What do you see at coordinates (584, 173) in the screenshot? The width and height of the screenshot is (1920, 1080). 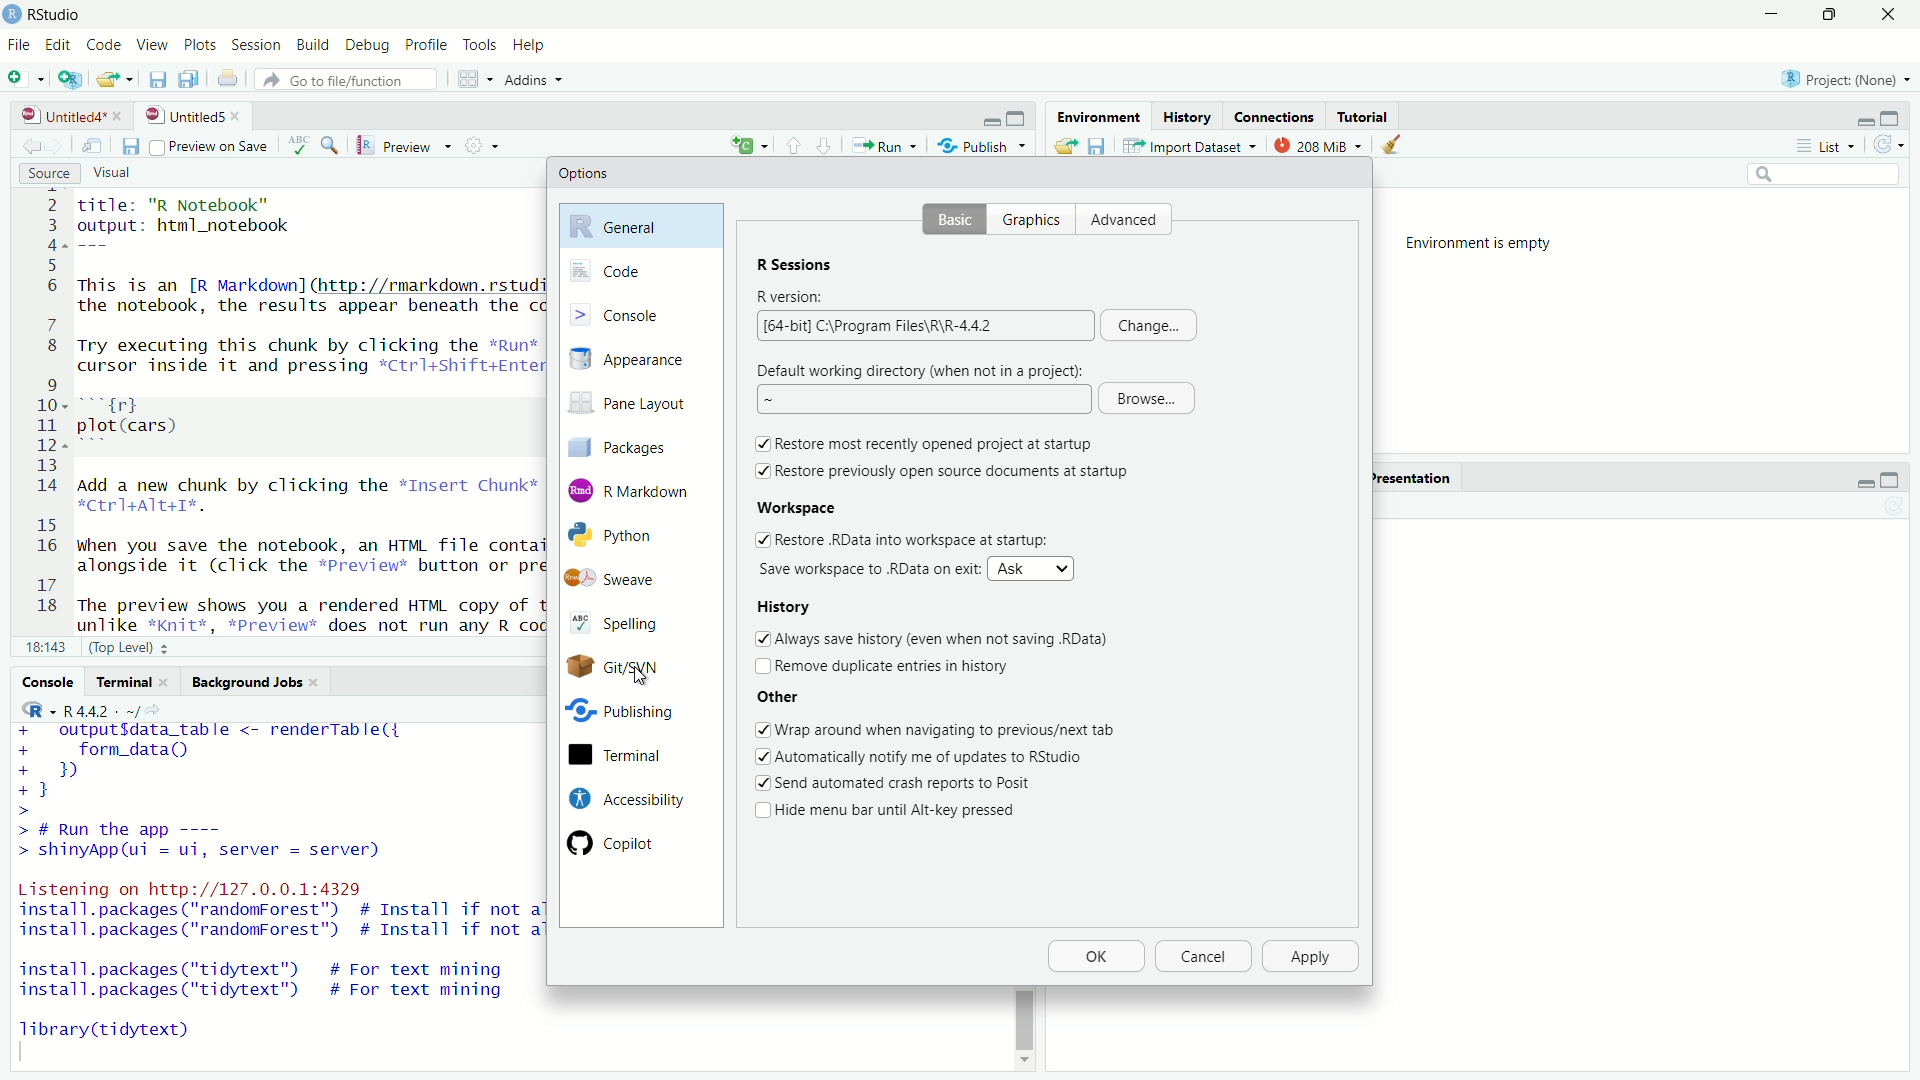 I see `Options` at bounding box center [584, 173].